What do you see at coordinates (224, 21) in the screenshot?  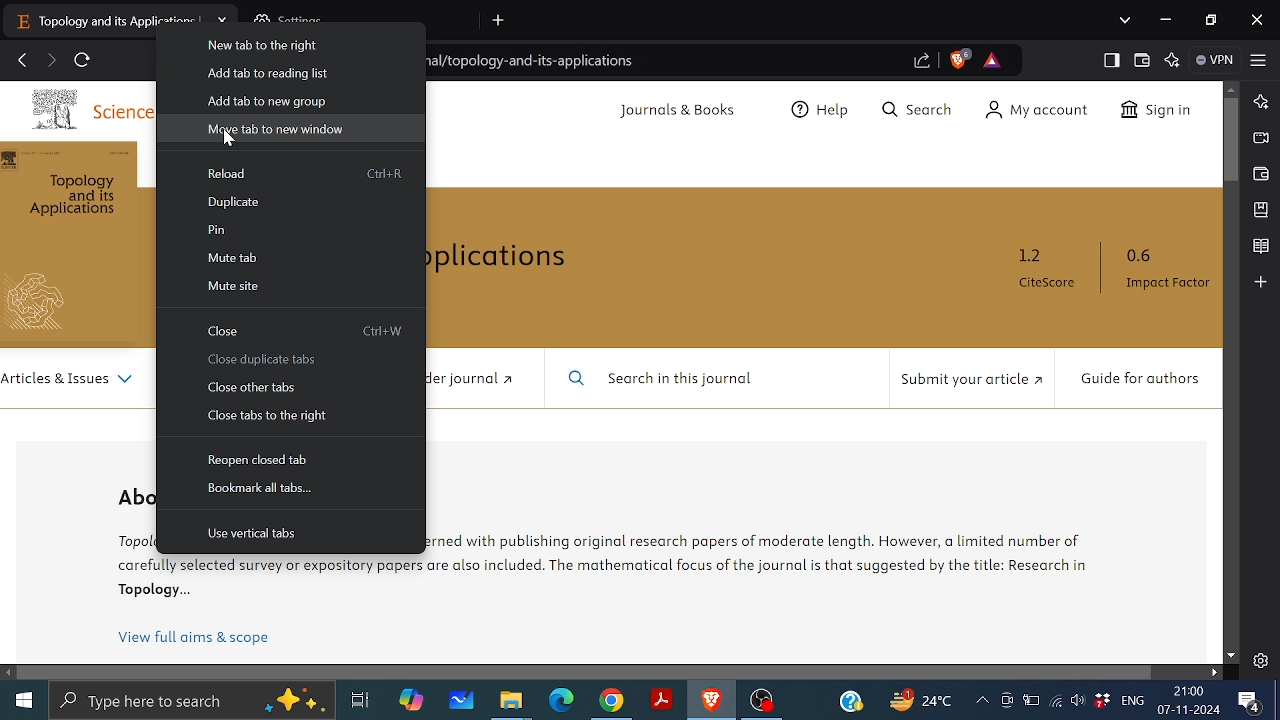 I see `Close current tab` at bounding box center [224, 21].